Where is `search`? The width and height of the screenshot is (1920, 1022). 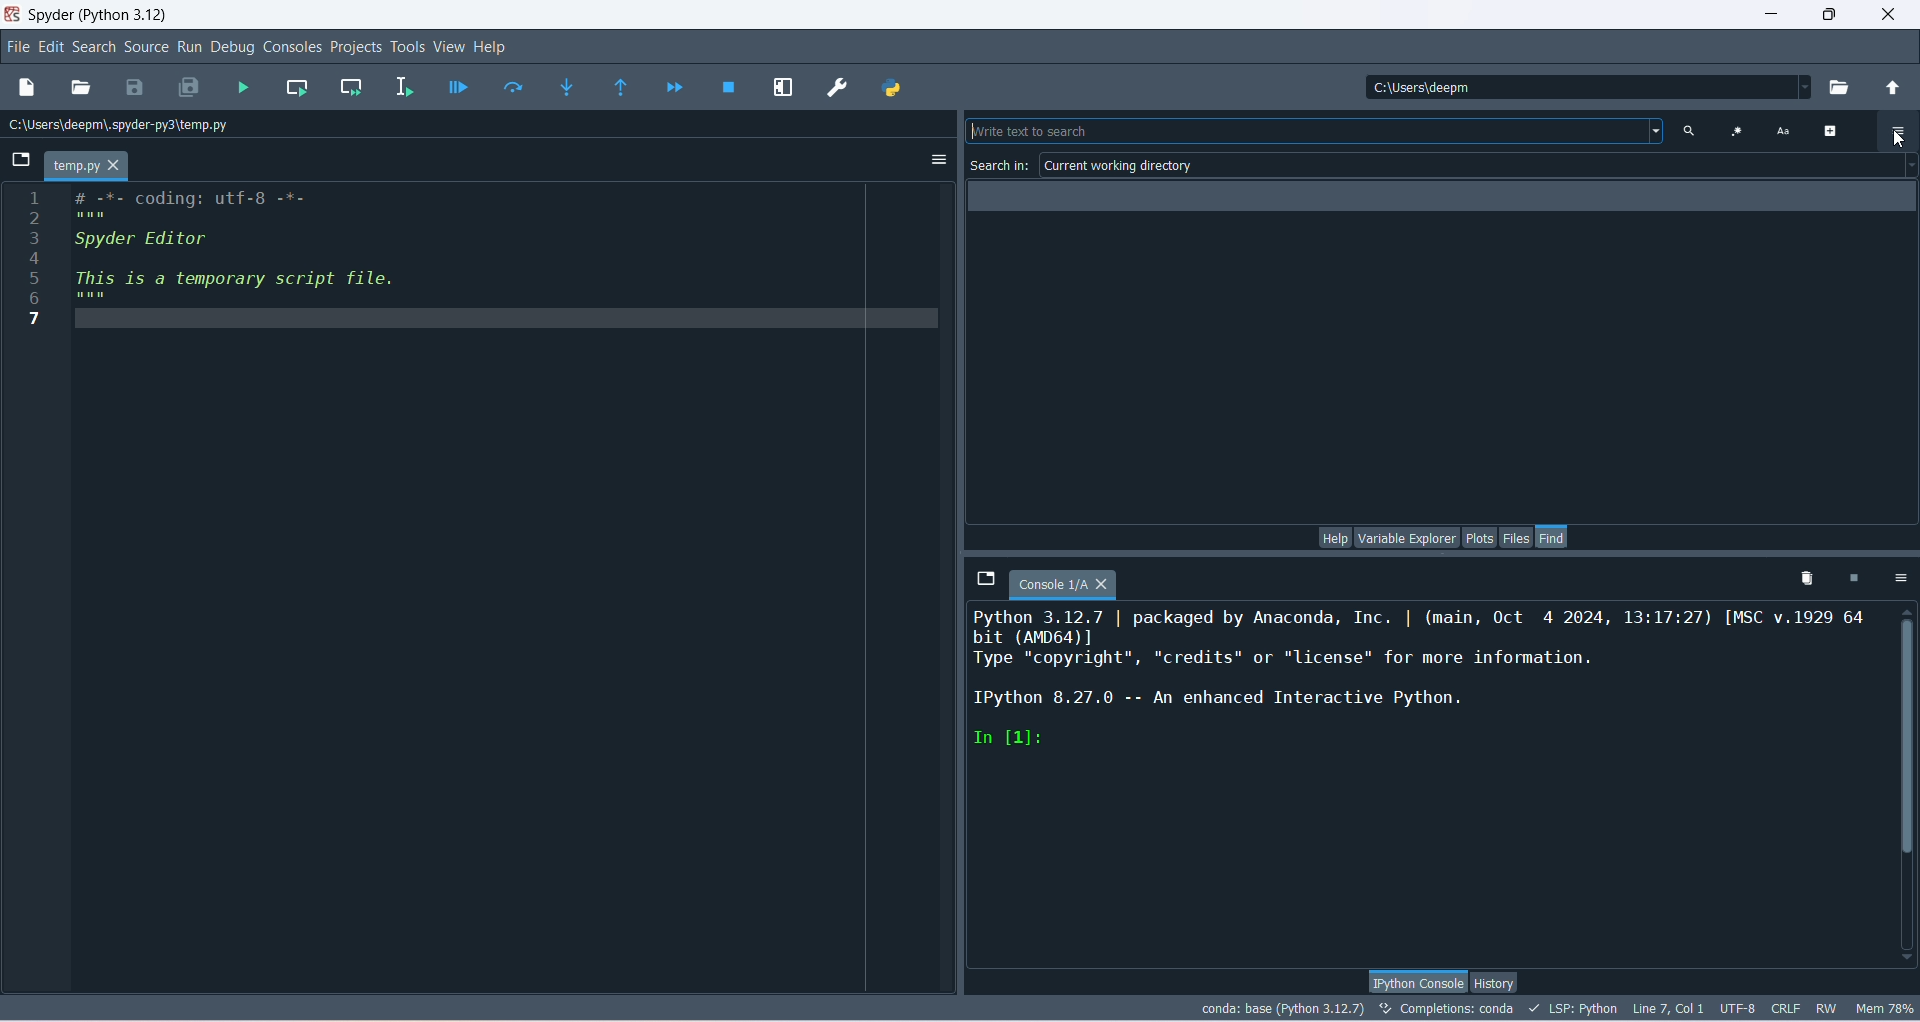 search is located at coordinates (1309, 130).